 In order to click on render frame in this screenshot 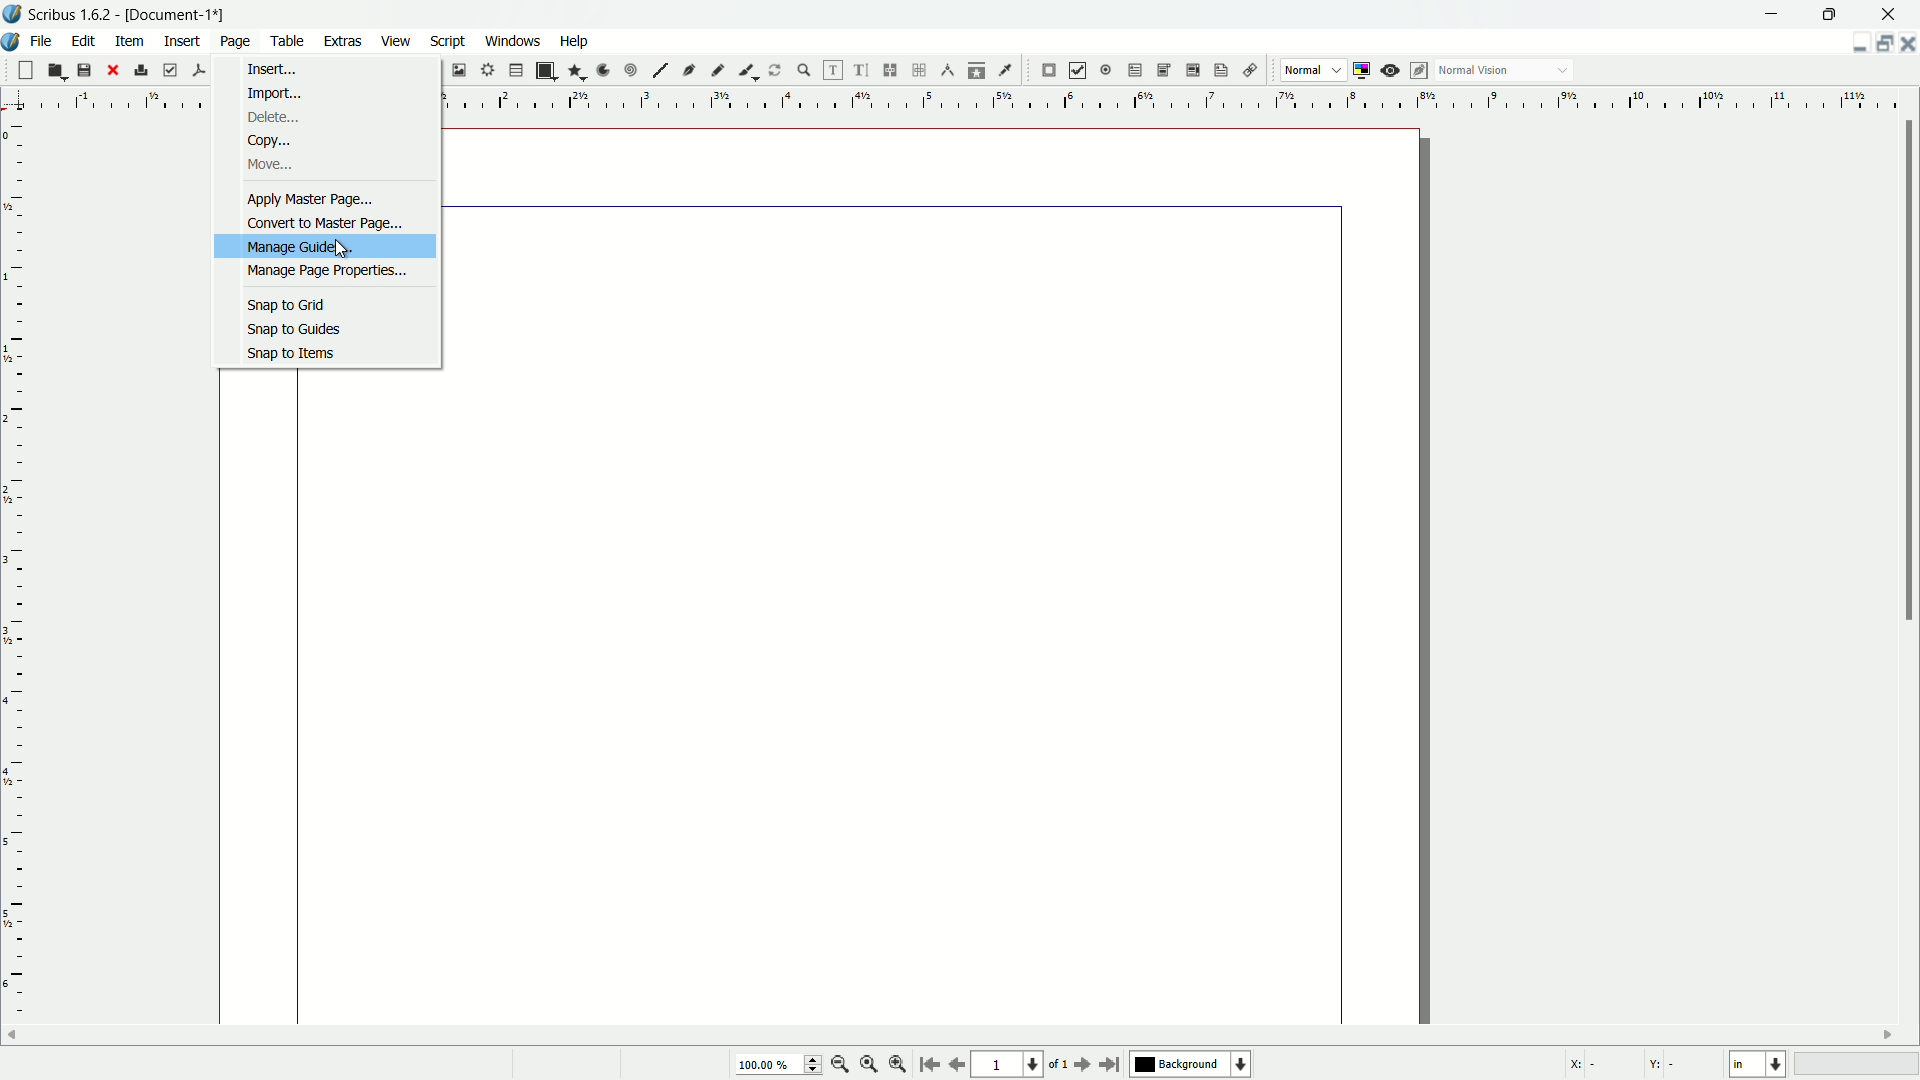, I will do `click(485, 70)`.